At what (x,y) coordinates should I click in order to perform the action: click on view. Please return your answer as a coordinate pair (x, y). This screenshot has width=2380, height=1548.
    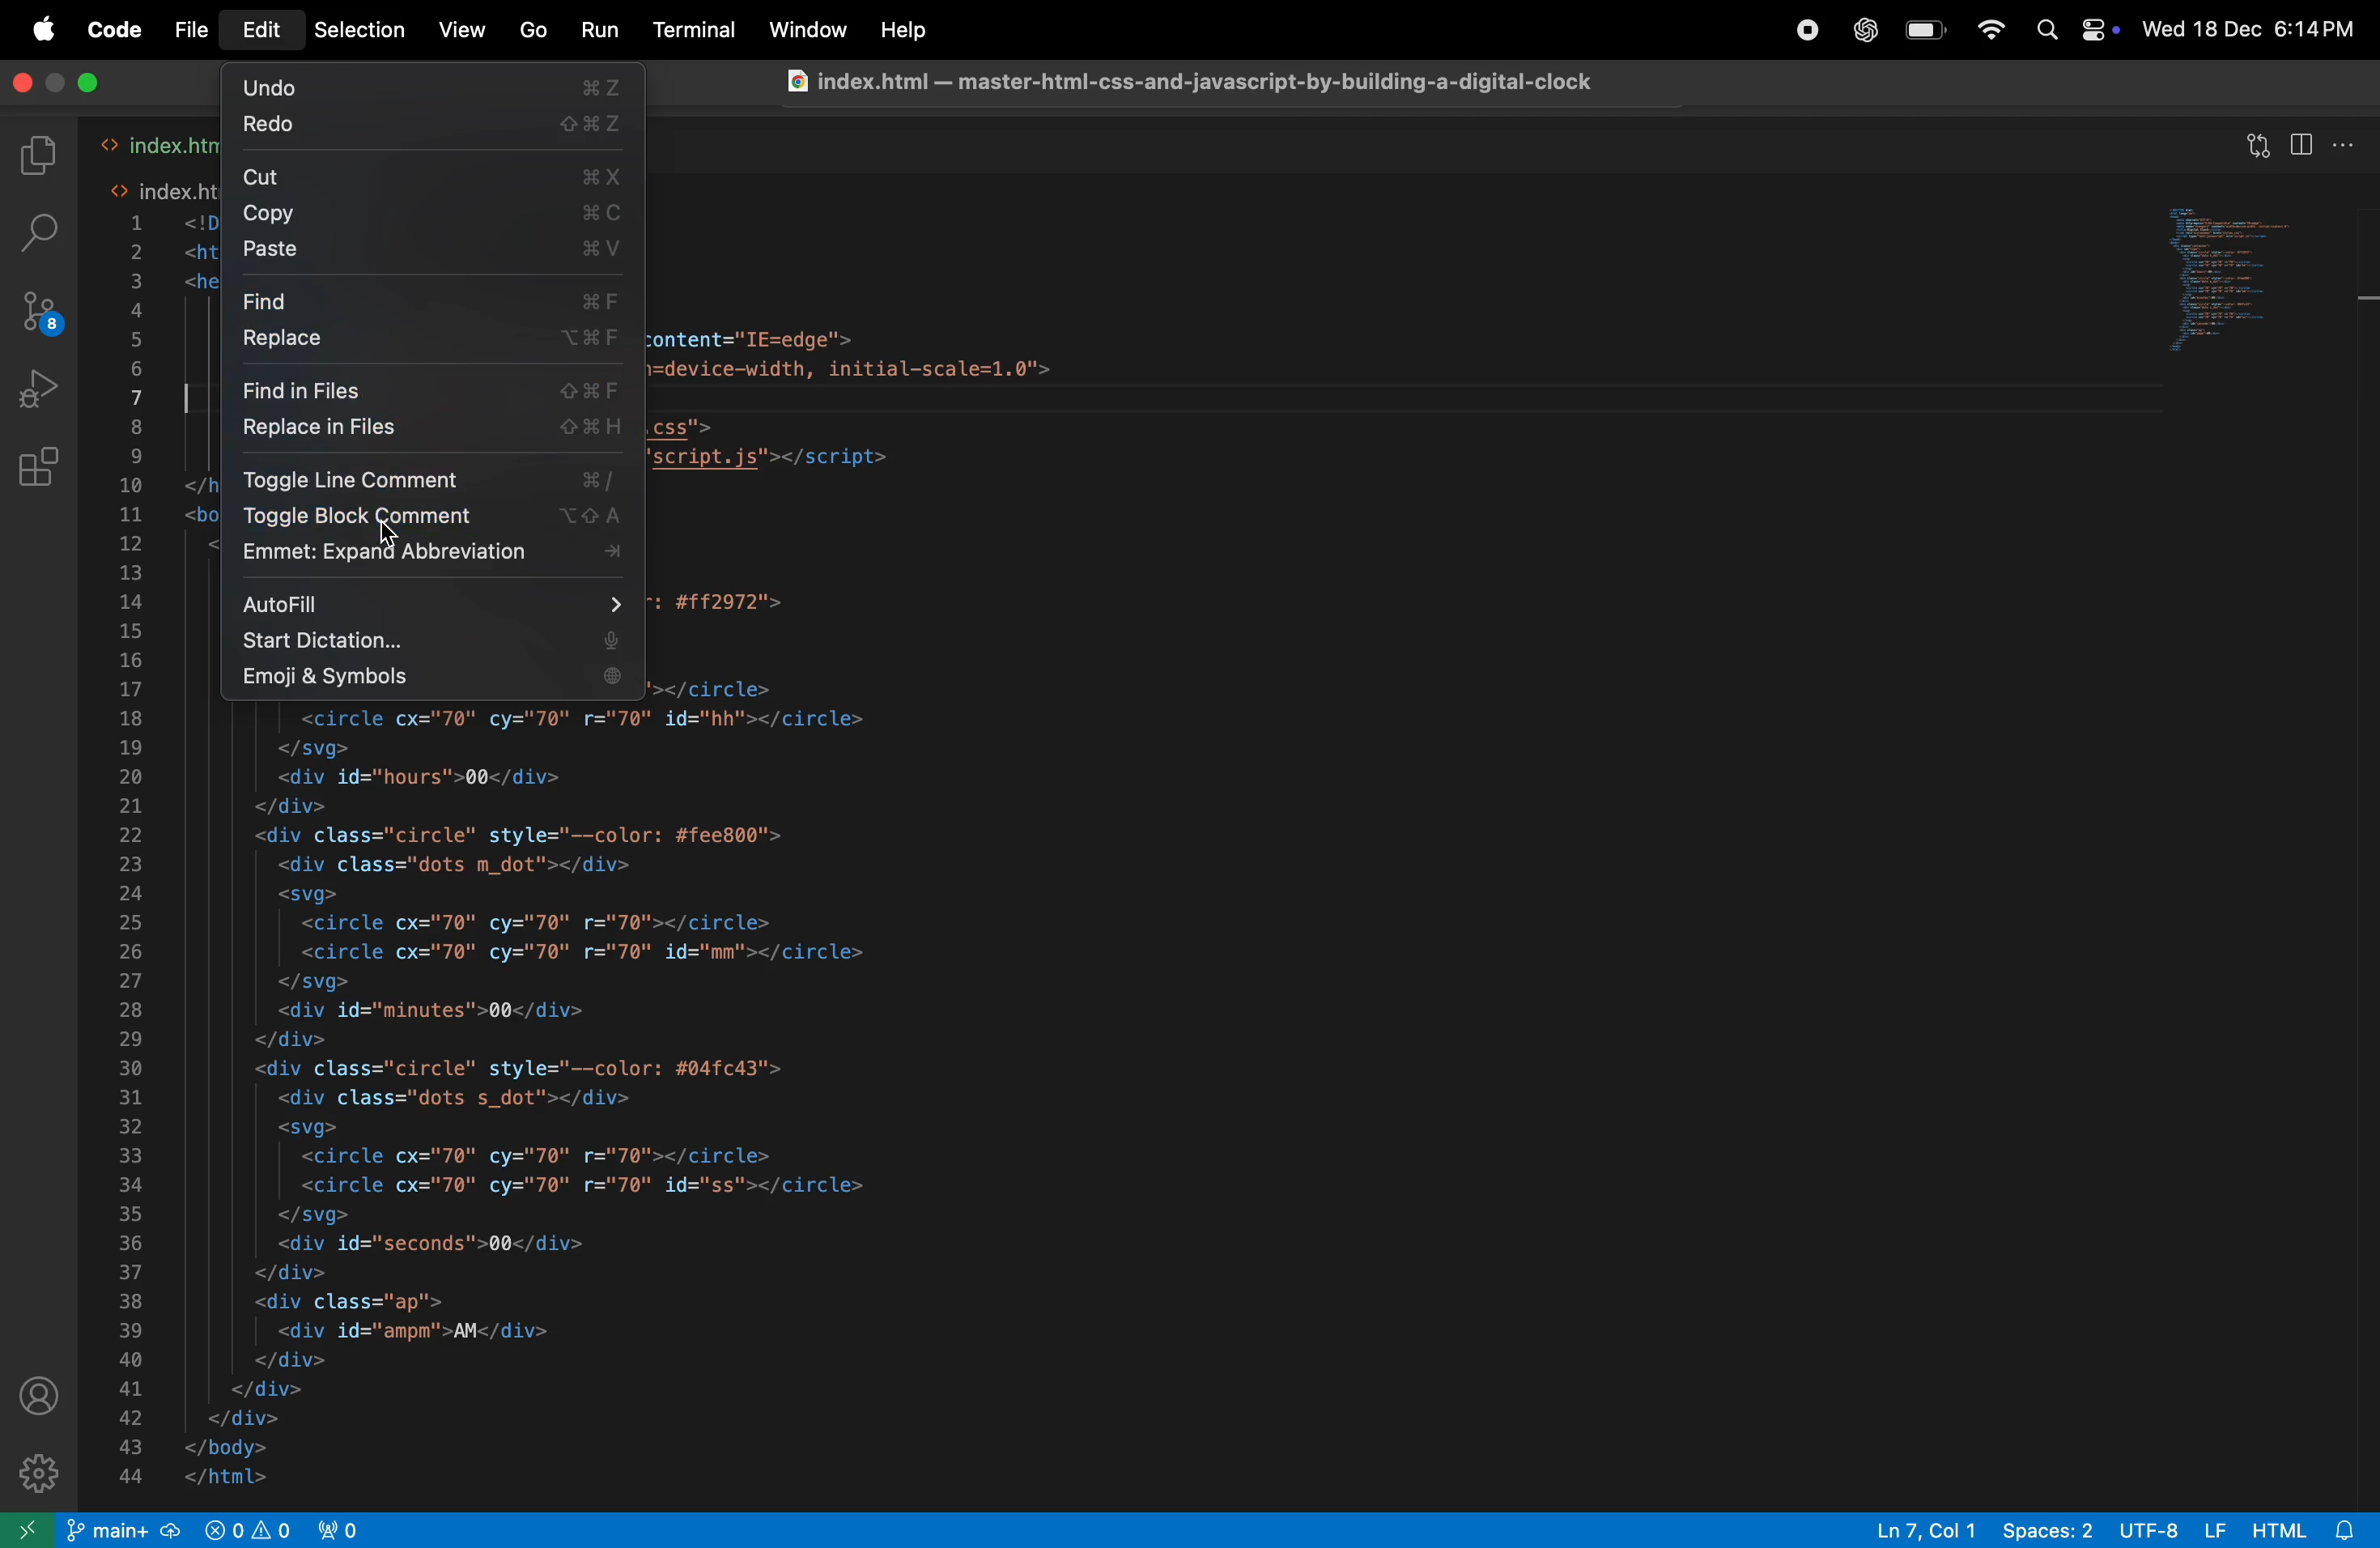
    Looking at the image, I should click on (456, 31).